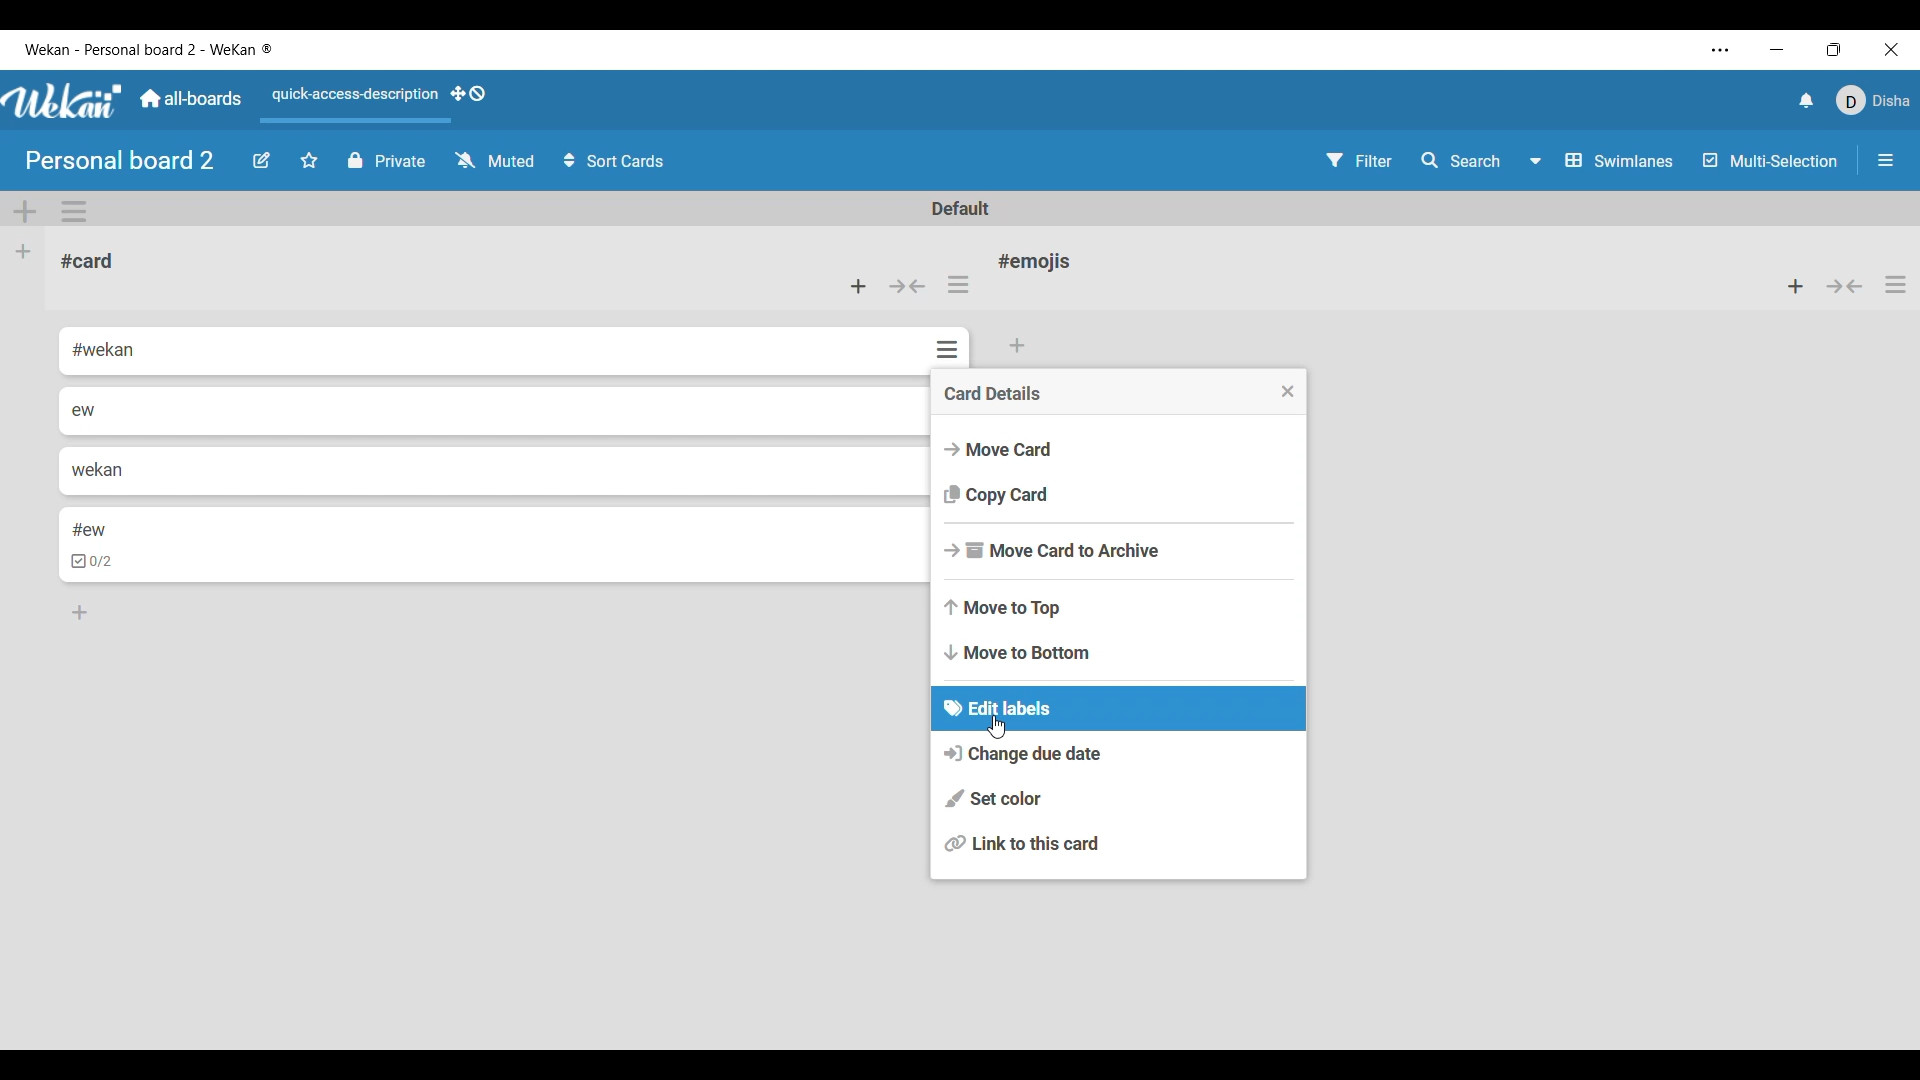  What do you see at coordinates (261, 161) in the screenshot?
I see `Edit` at bounding box center [261, 161].